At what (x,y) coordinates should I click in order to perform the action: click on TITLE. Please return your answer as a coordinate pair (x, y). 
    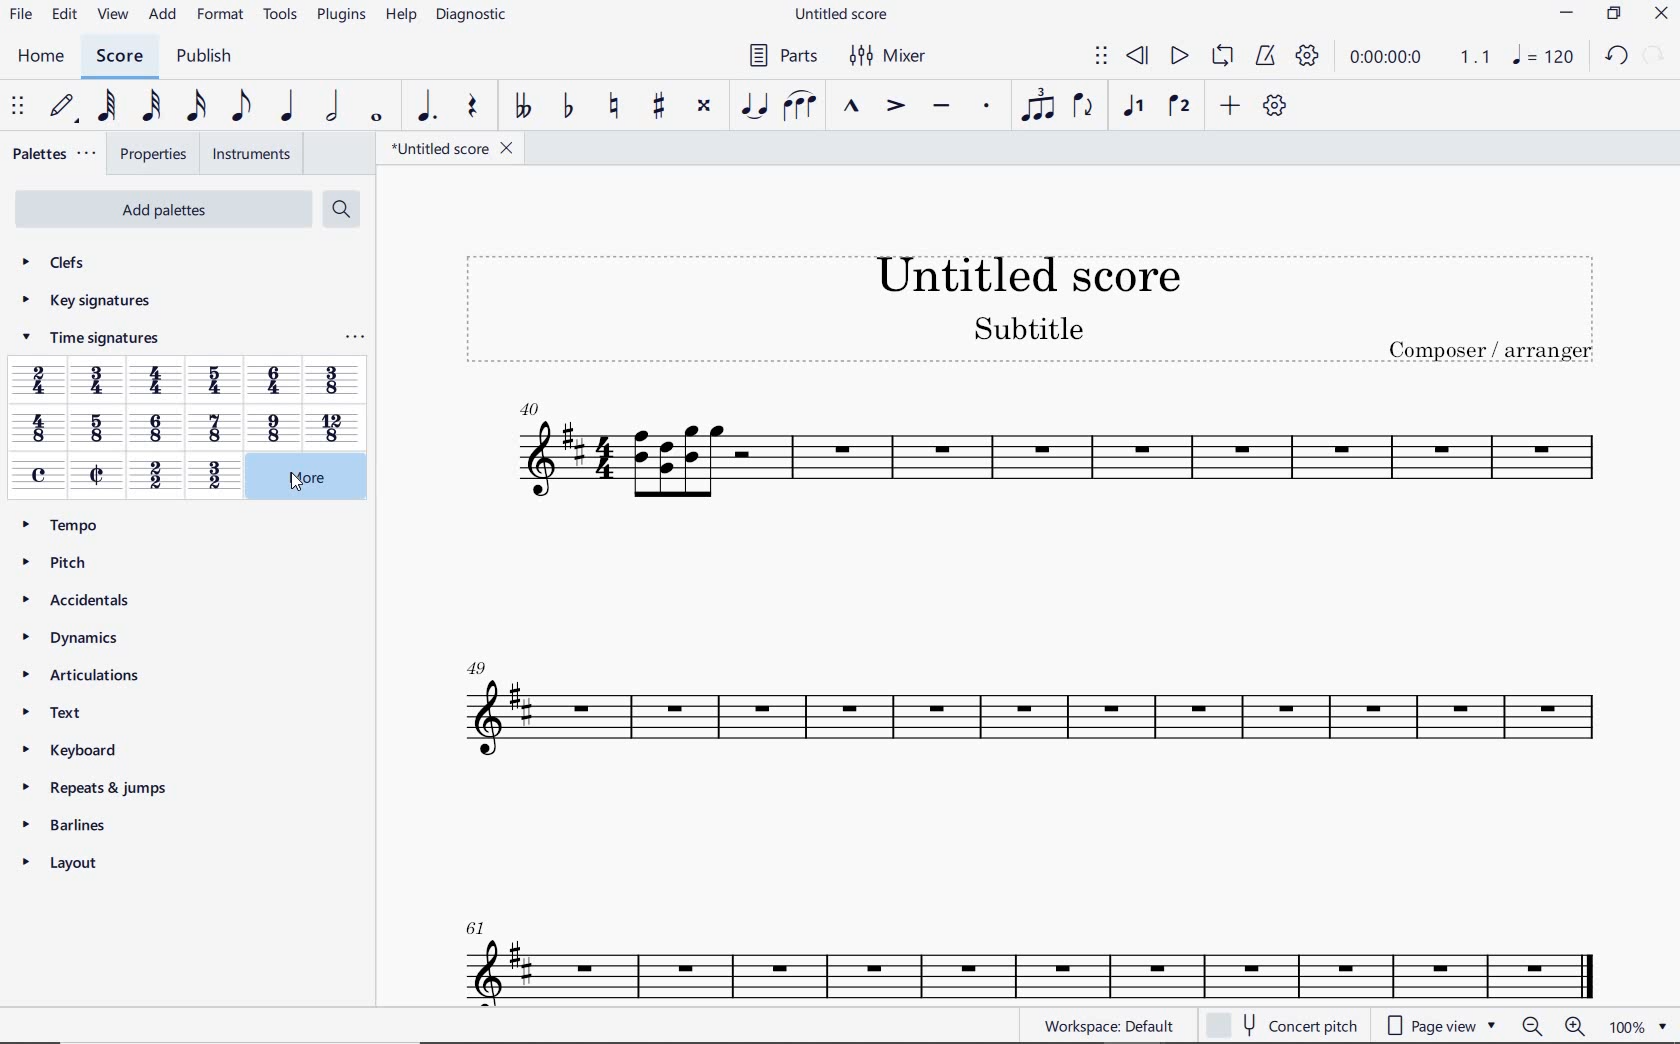
    Looking at the image, I should click on (1026, 298).